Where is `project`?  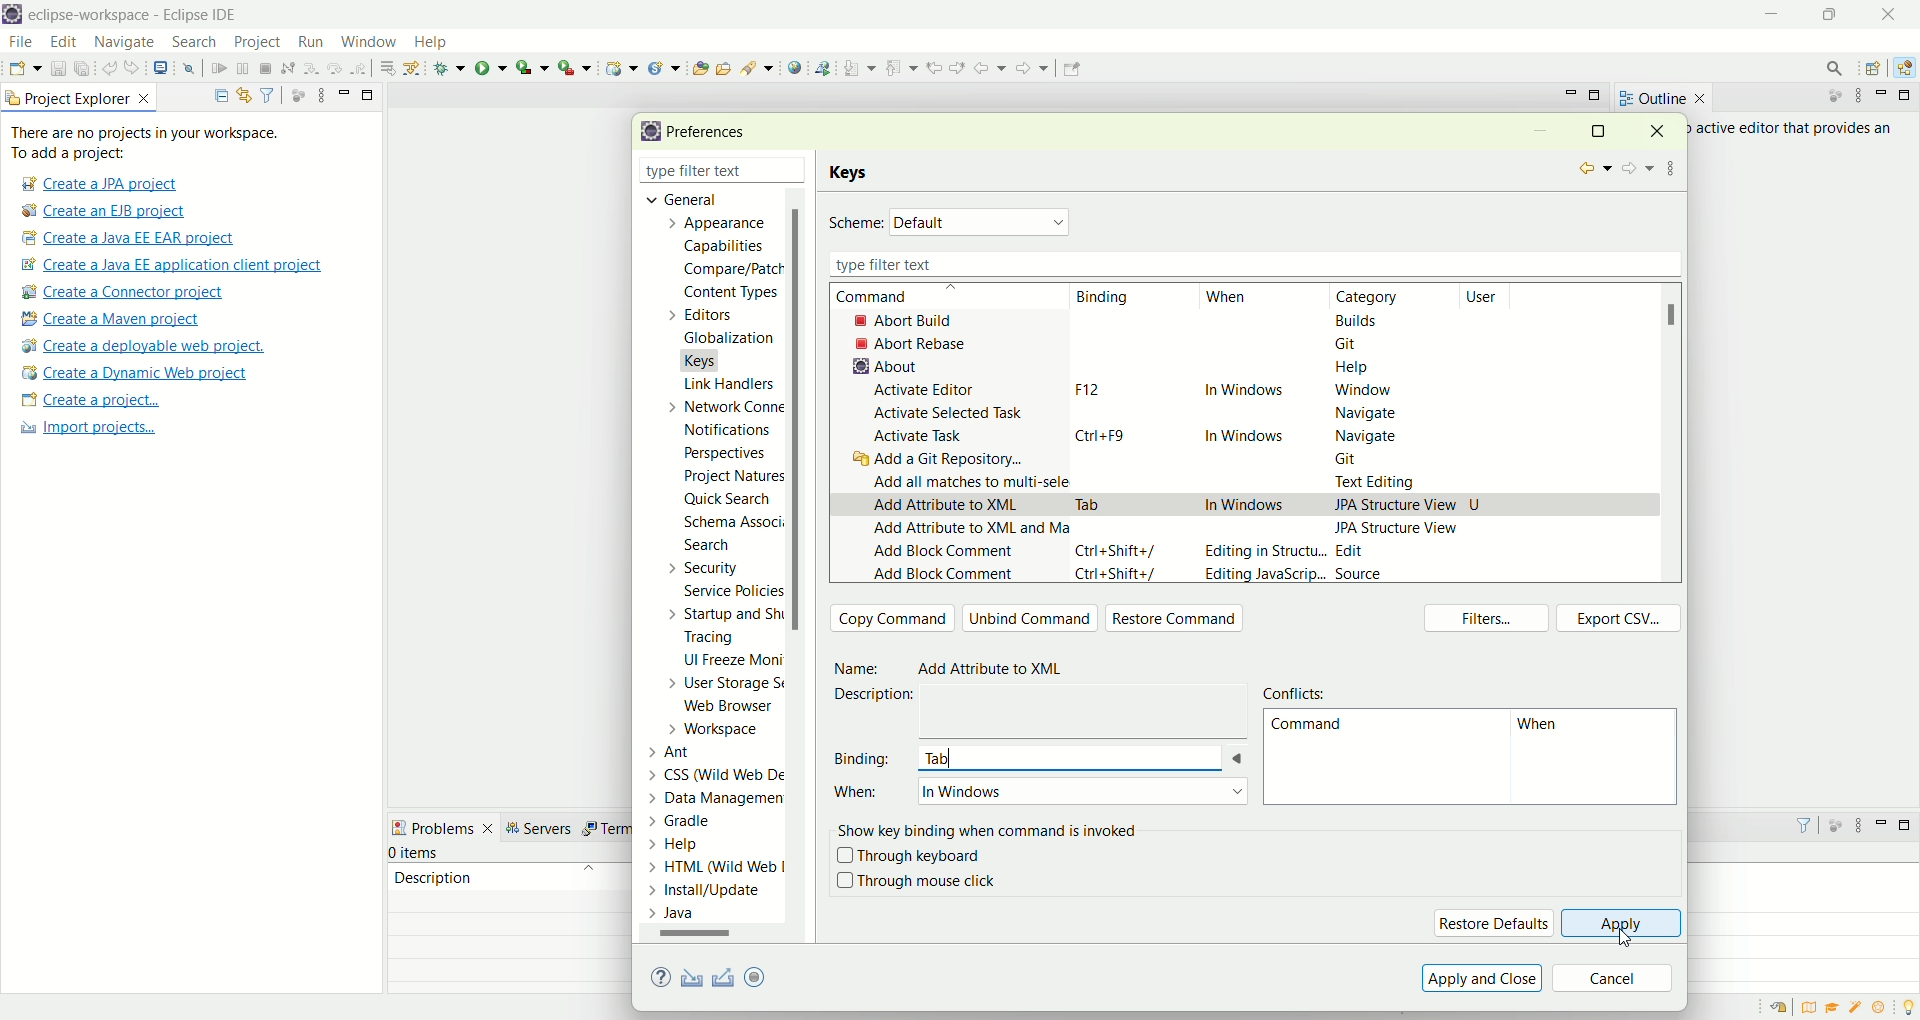 project is located at coordinates (256, 42).